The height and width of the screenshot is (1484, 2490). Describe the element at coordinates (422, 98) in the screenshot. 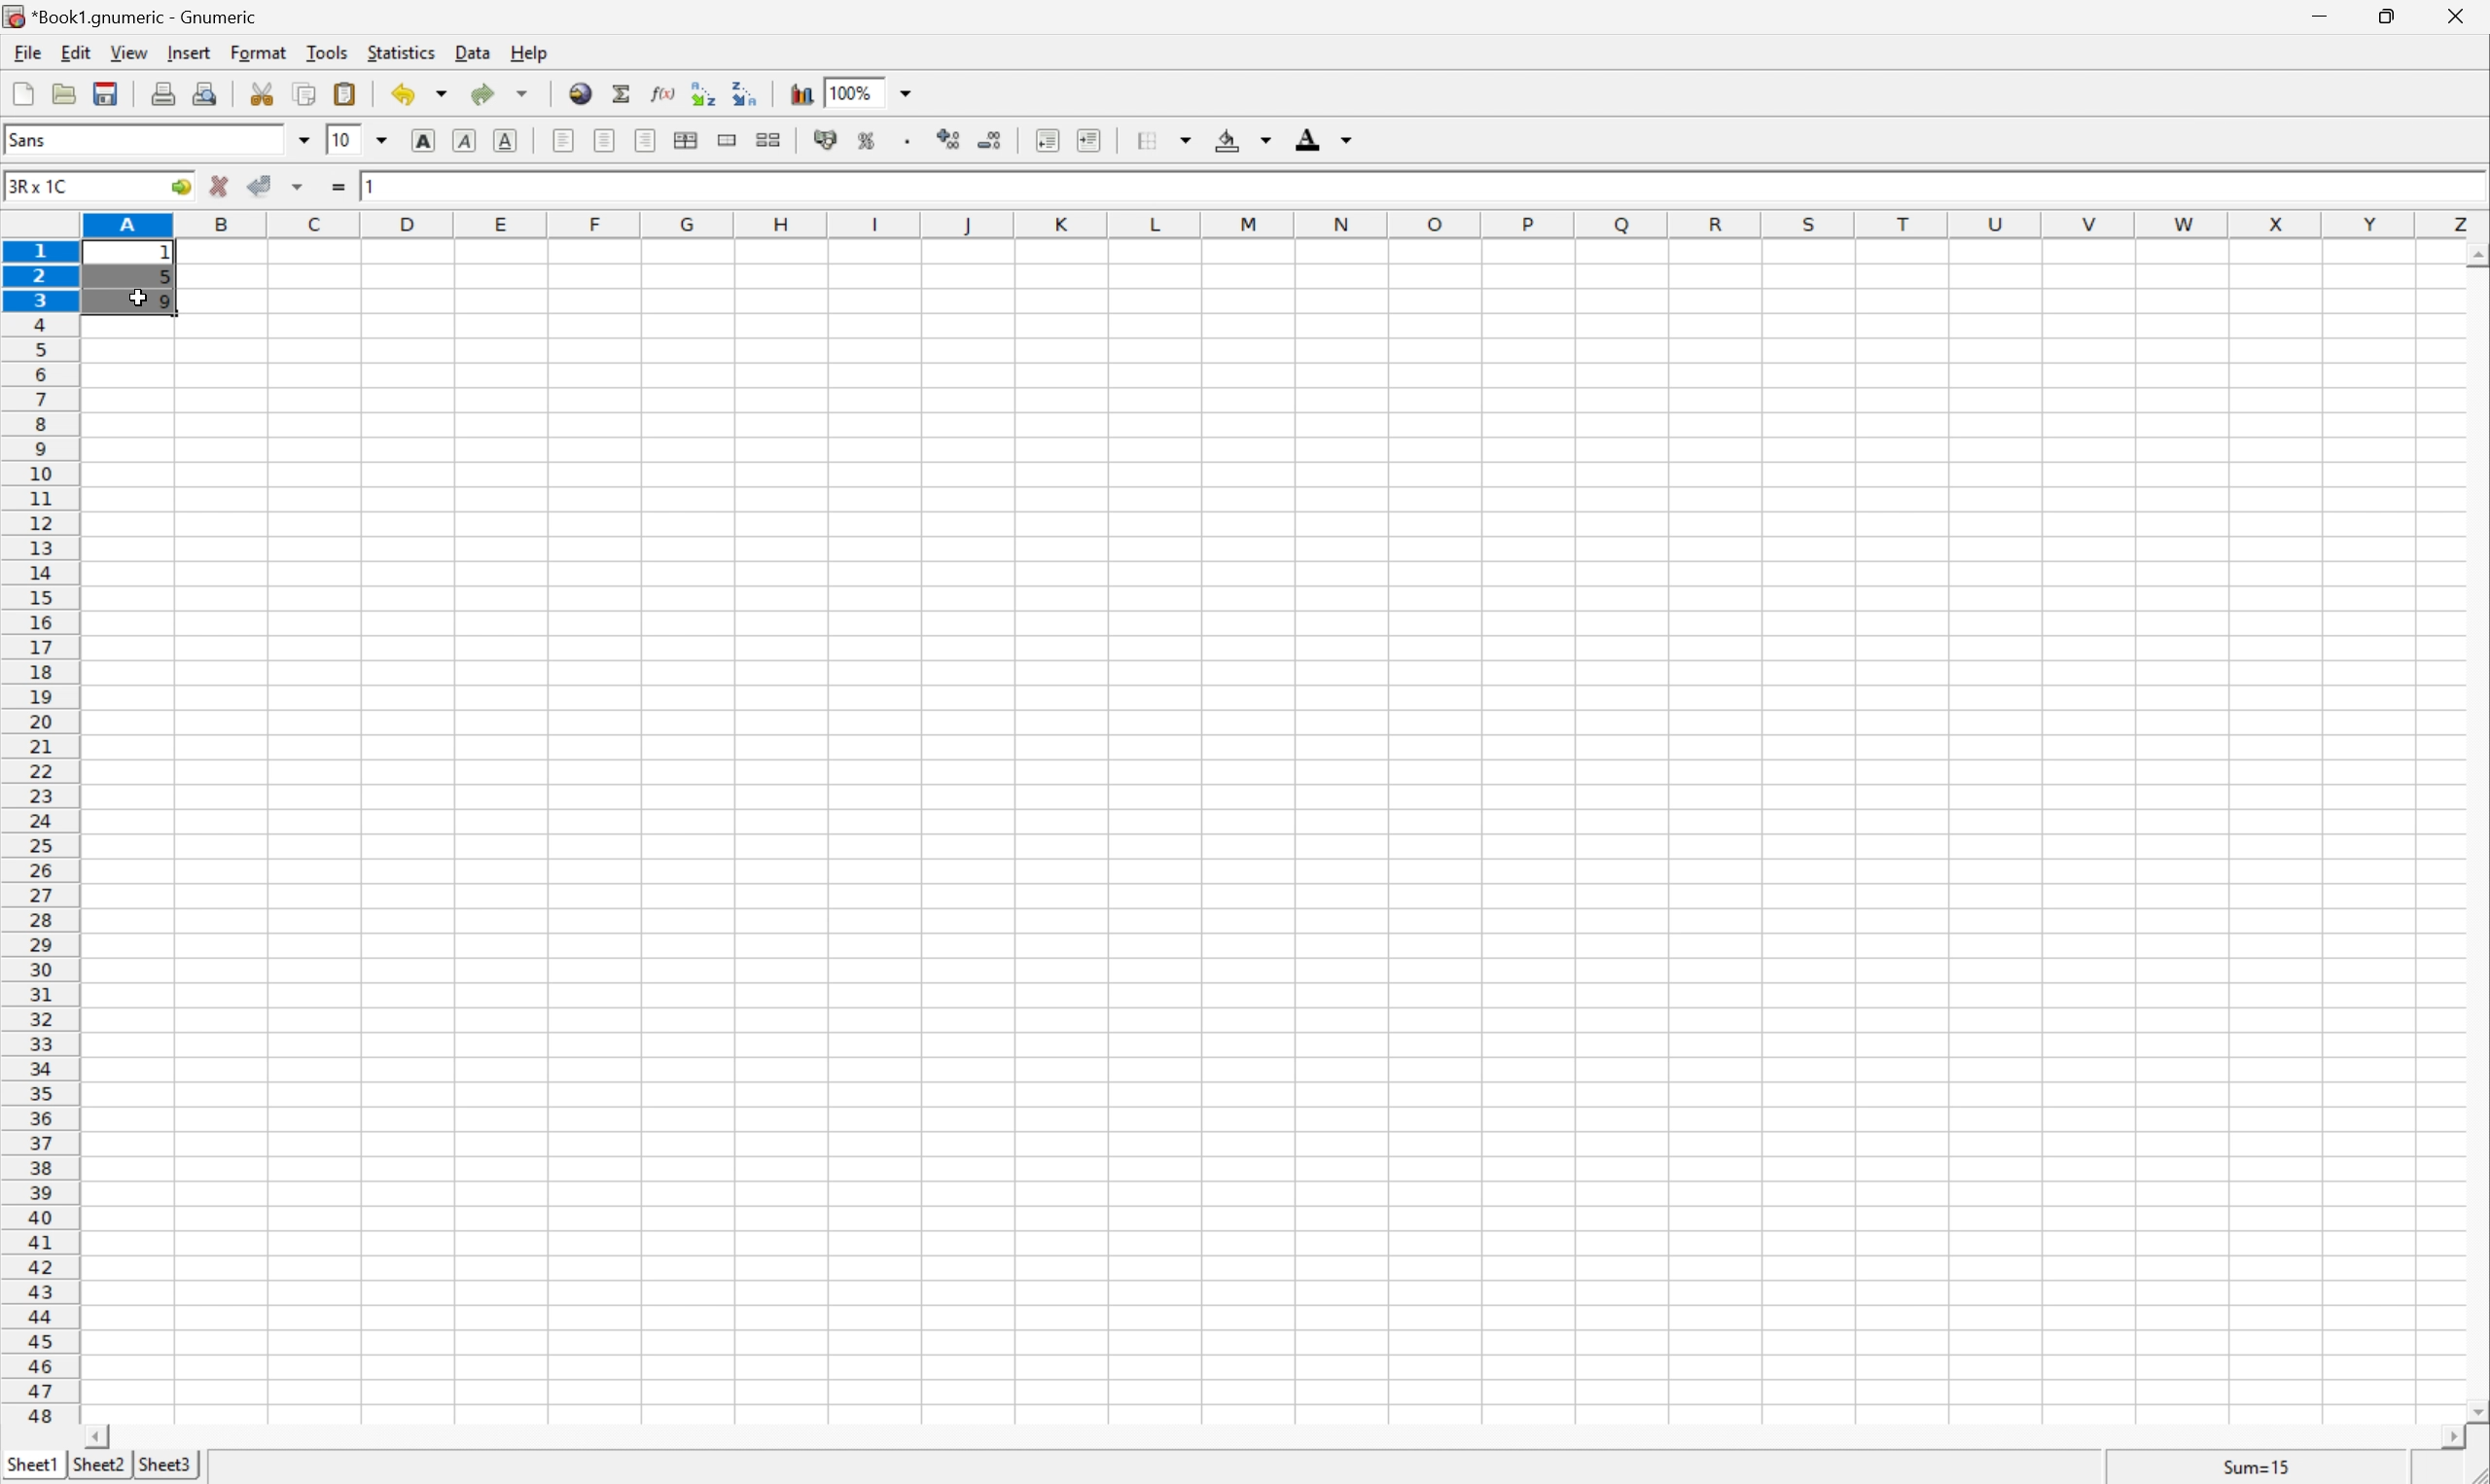

I see `undo` at that location.